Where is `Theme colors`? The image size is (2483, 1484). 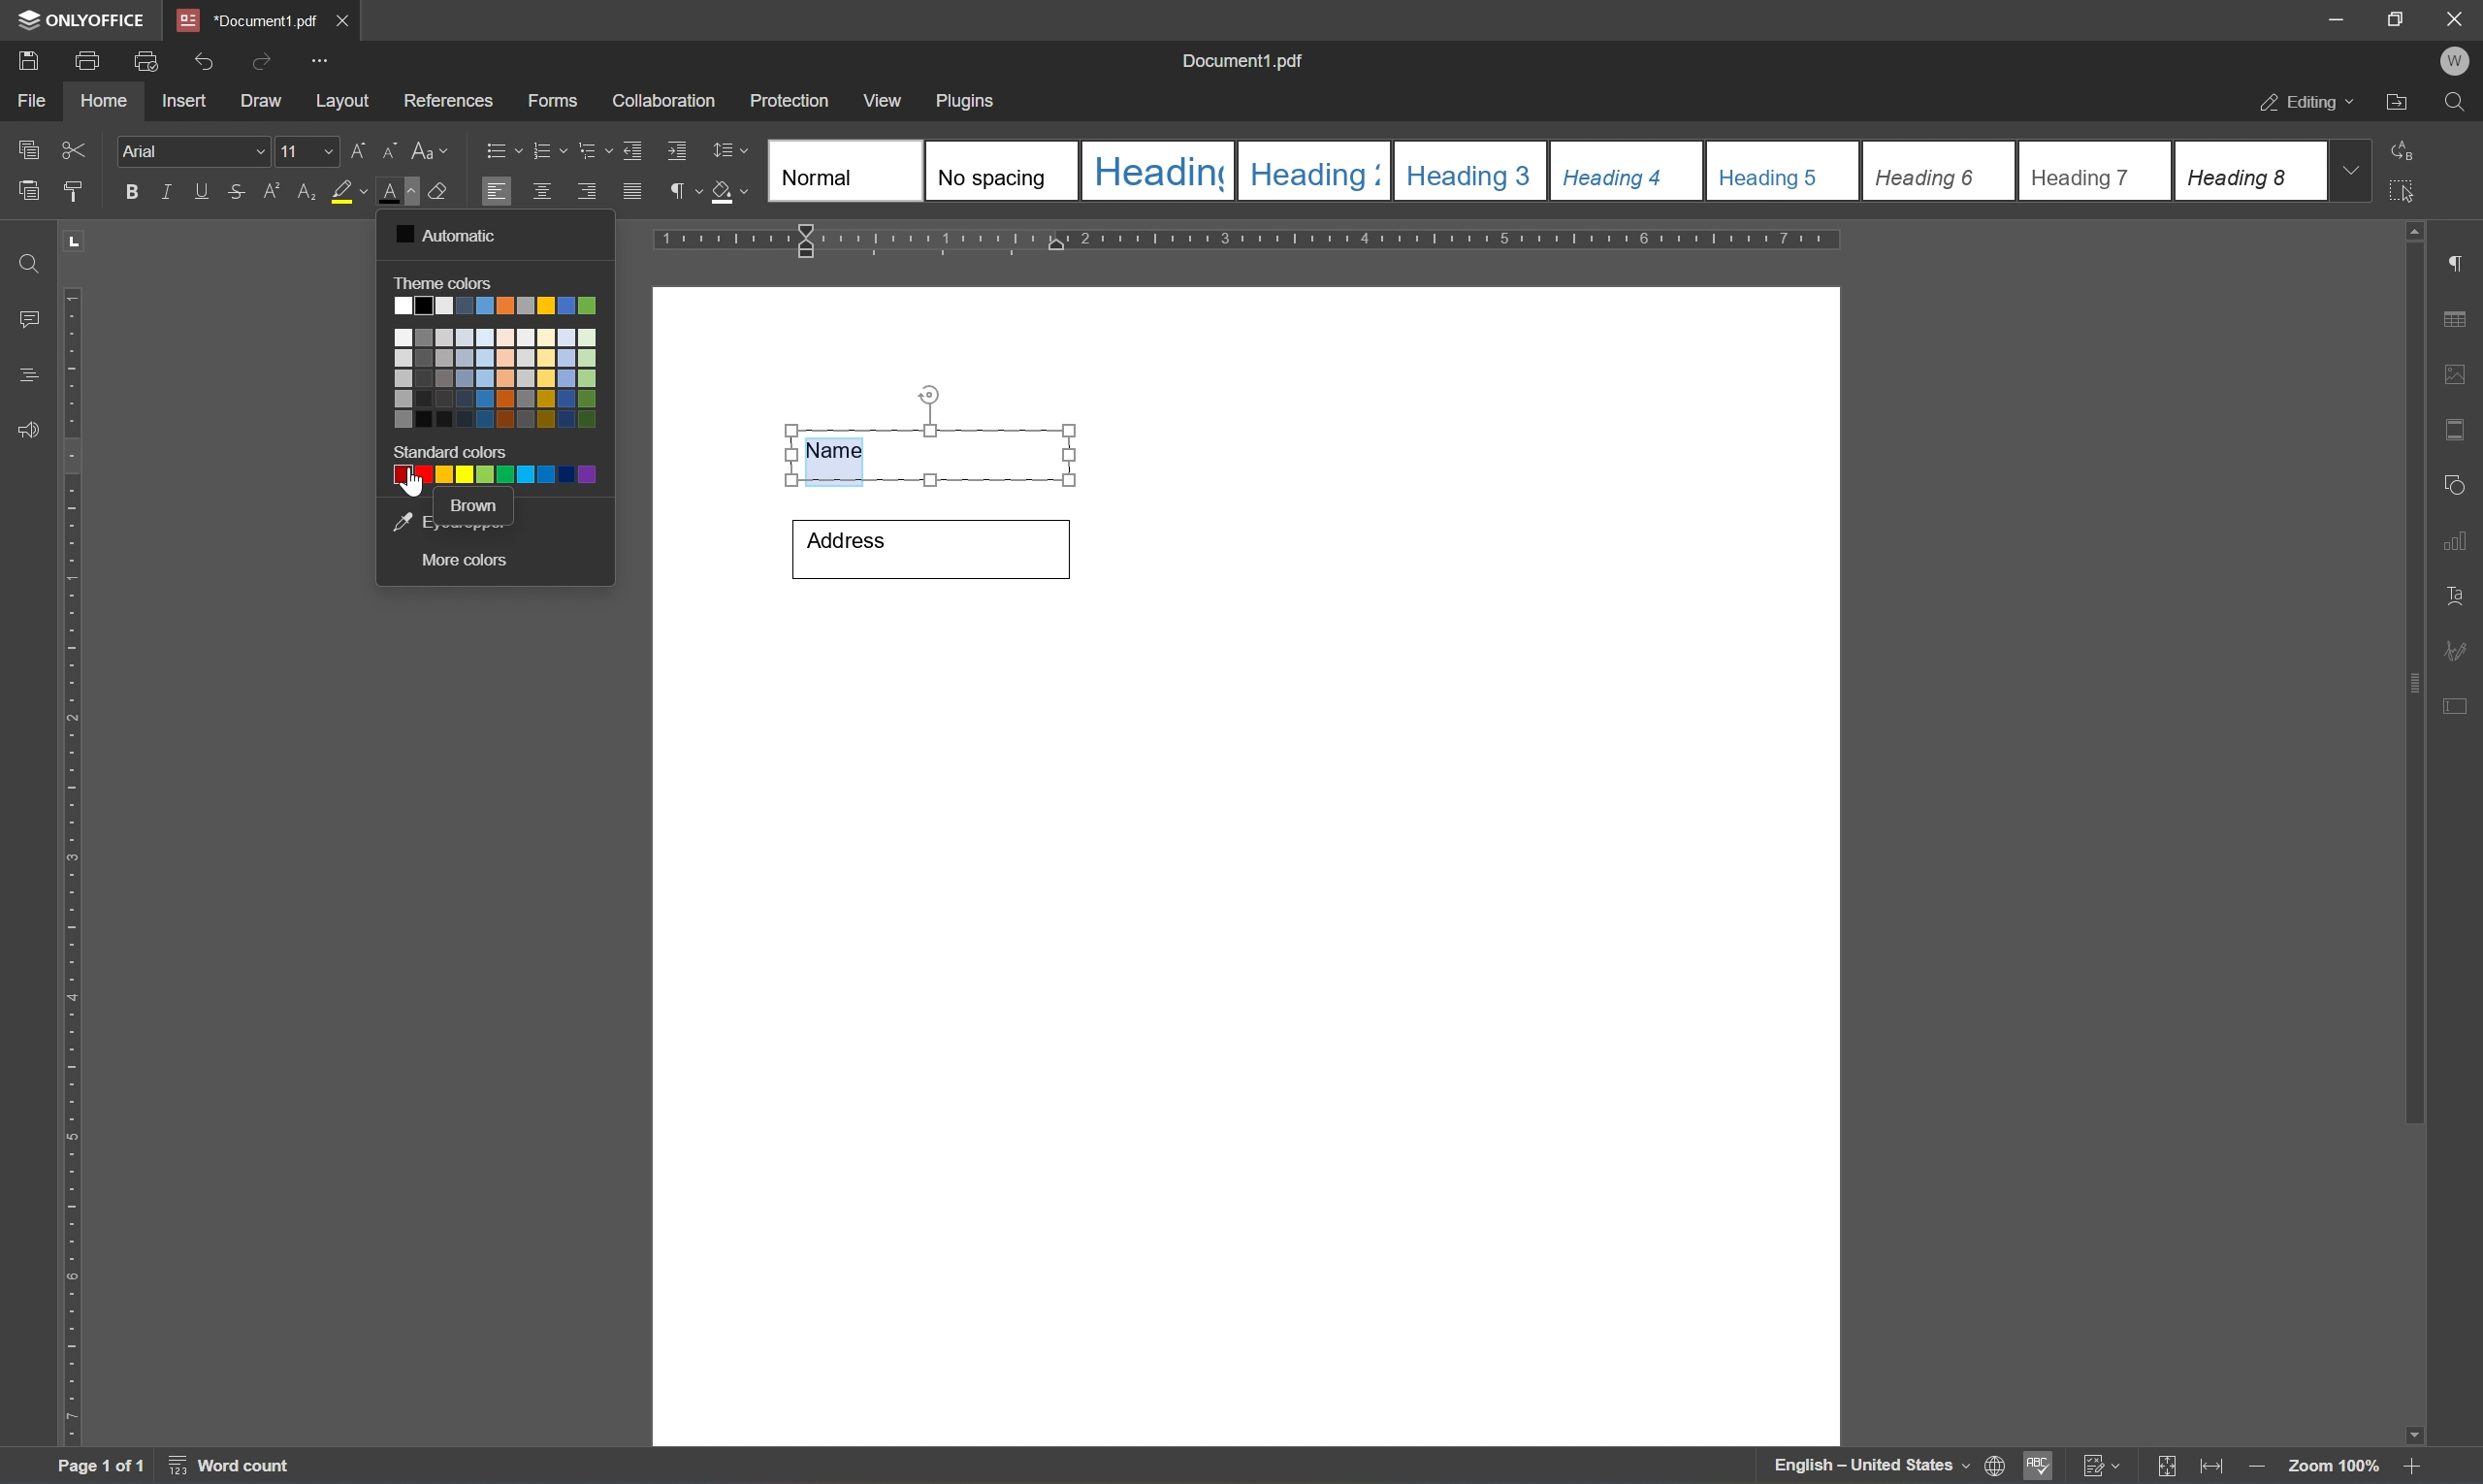
Theme colors is located at coordinates (447, 281).